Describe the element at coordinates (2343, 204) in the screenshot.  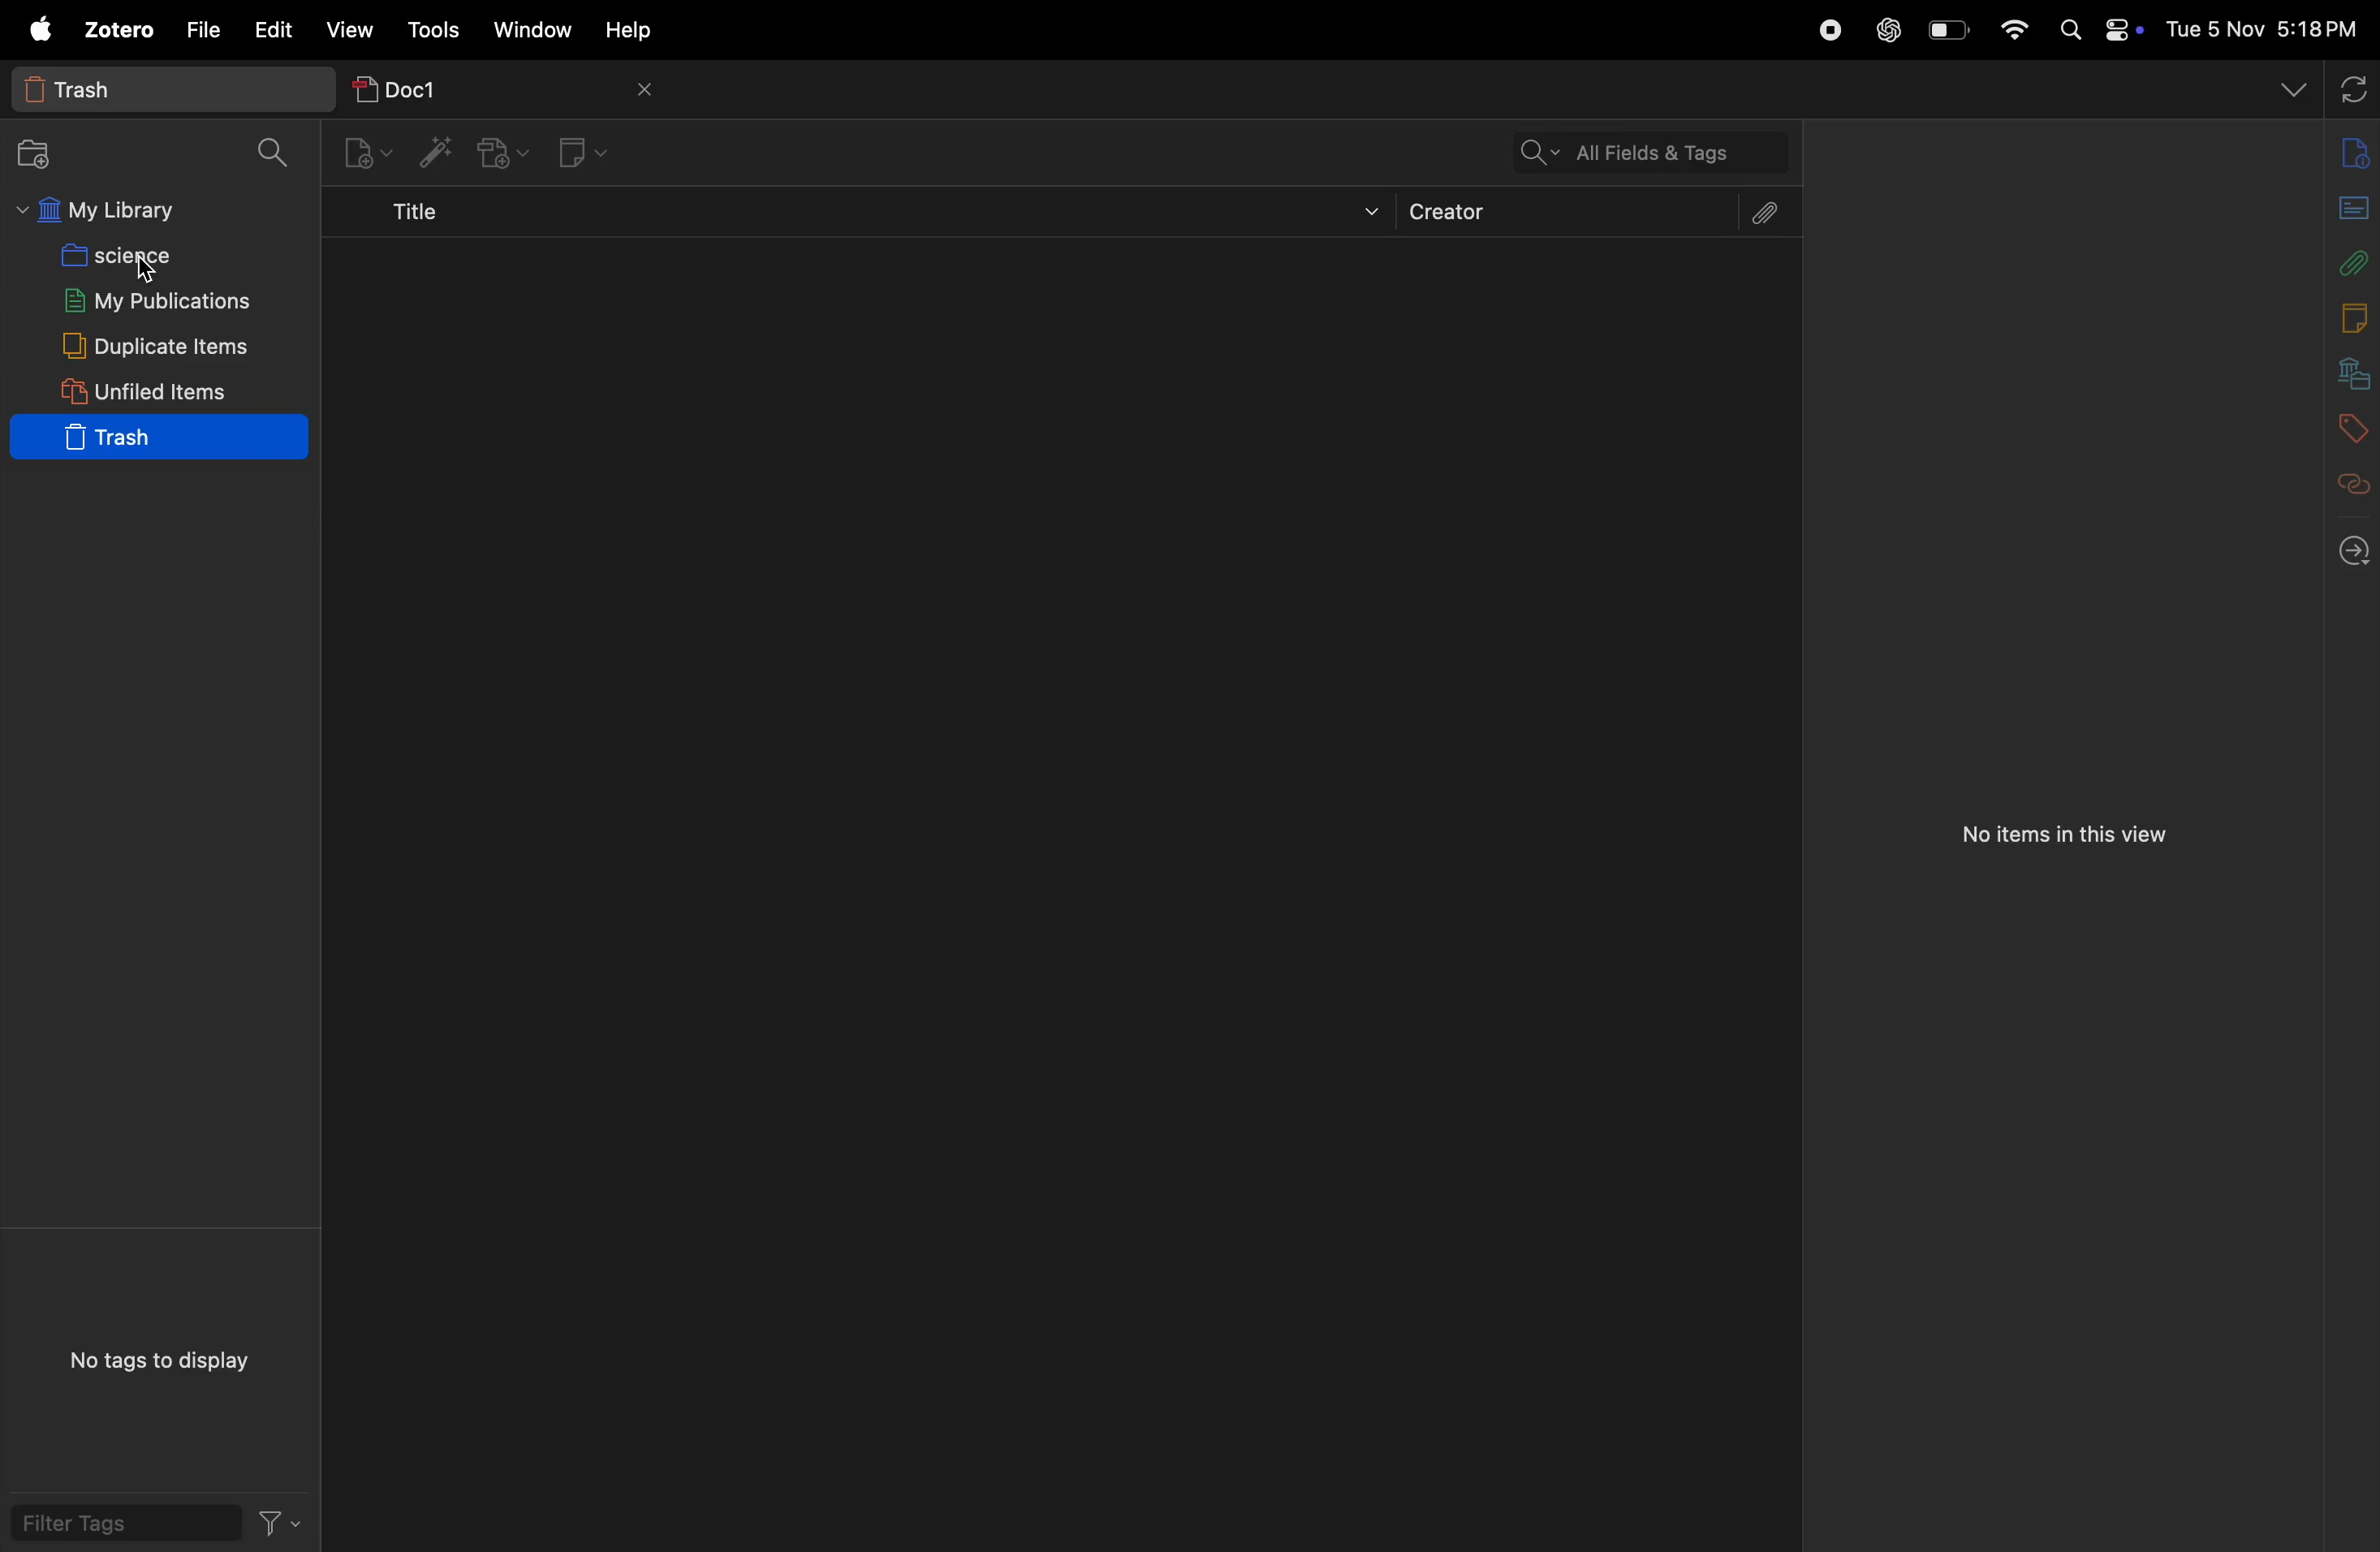
I see `new document` at that location.